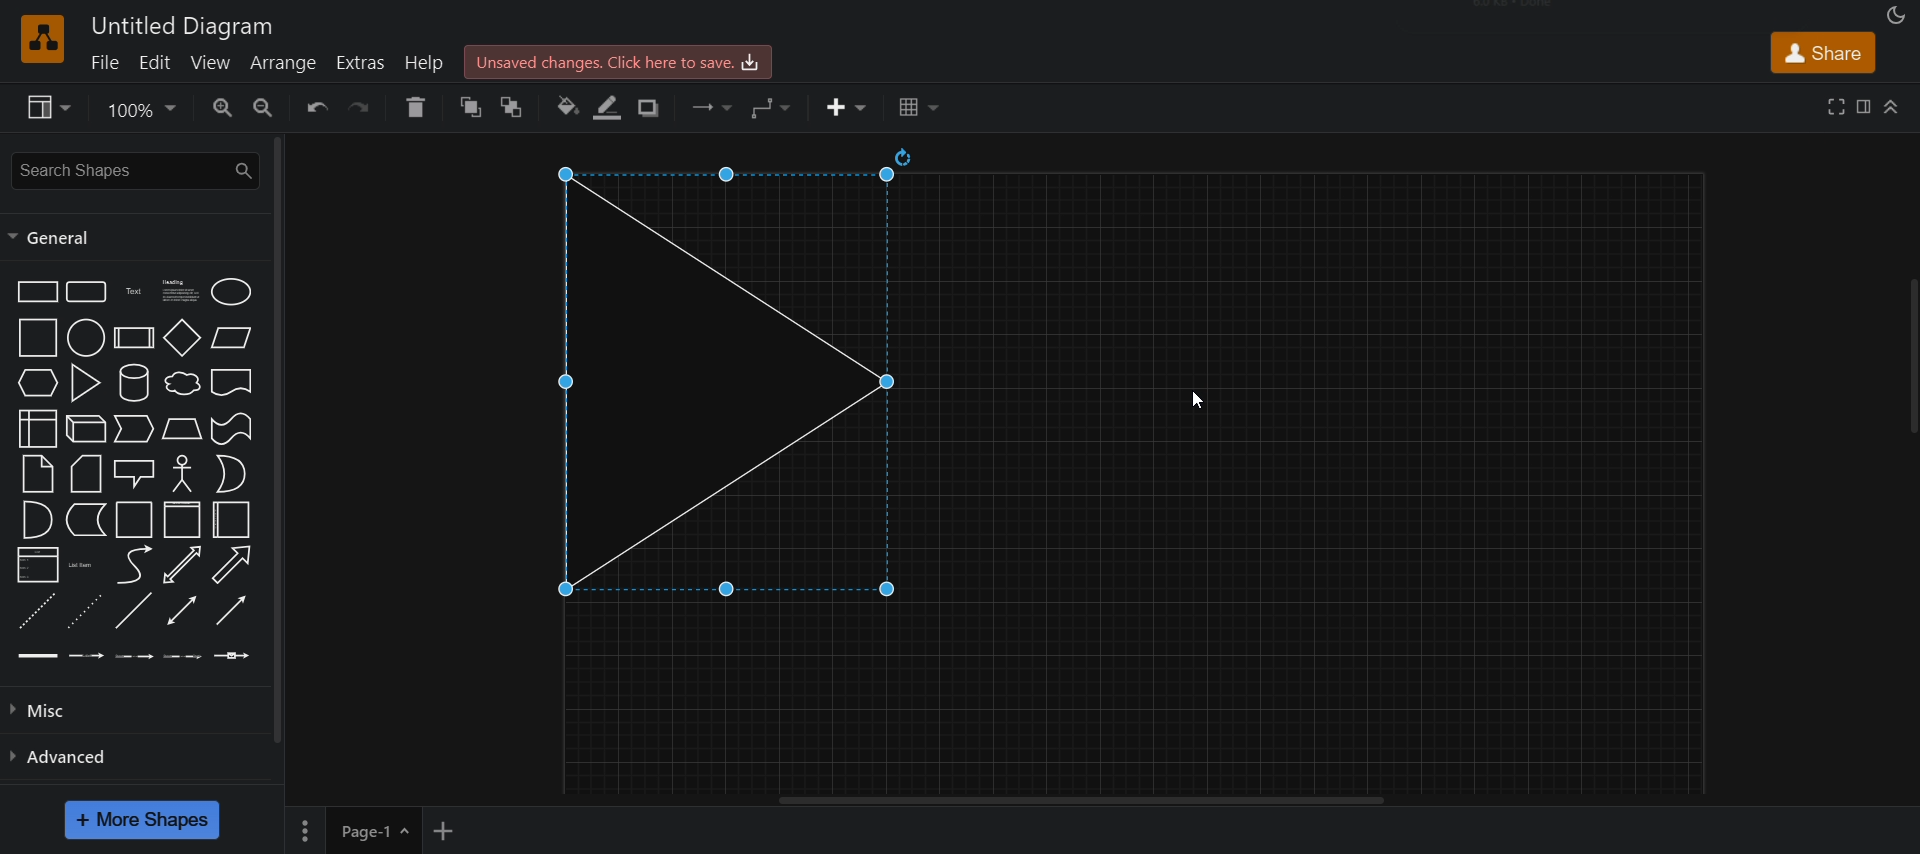 This screenshot has height=854, width=1920. Describe the element at coordinates (229, 610) in the screenshot. I see `directional connector` at that location.